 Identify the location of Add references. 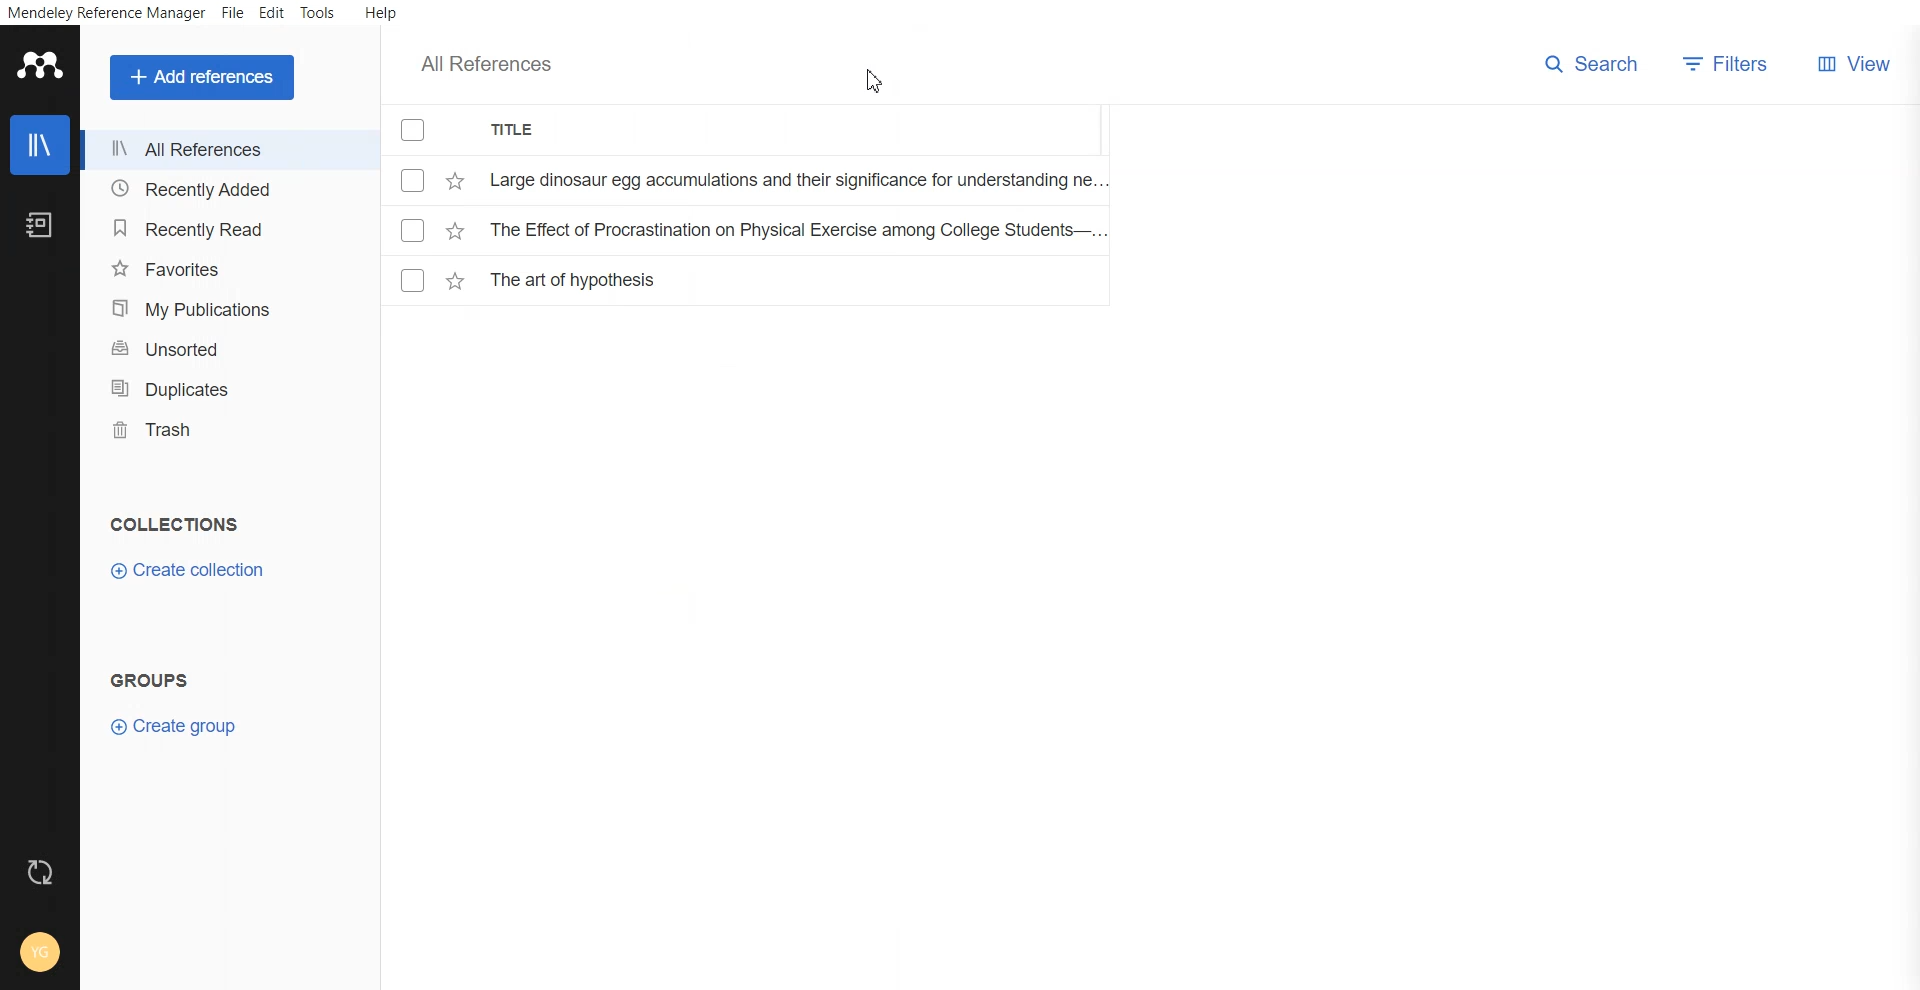
(203, 77).